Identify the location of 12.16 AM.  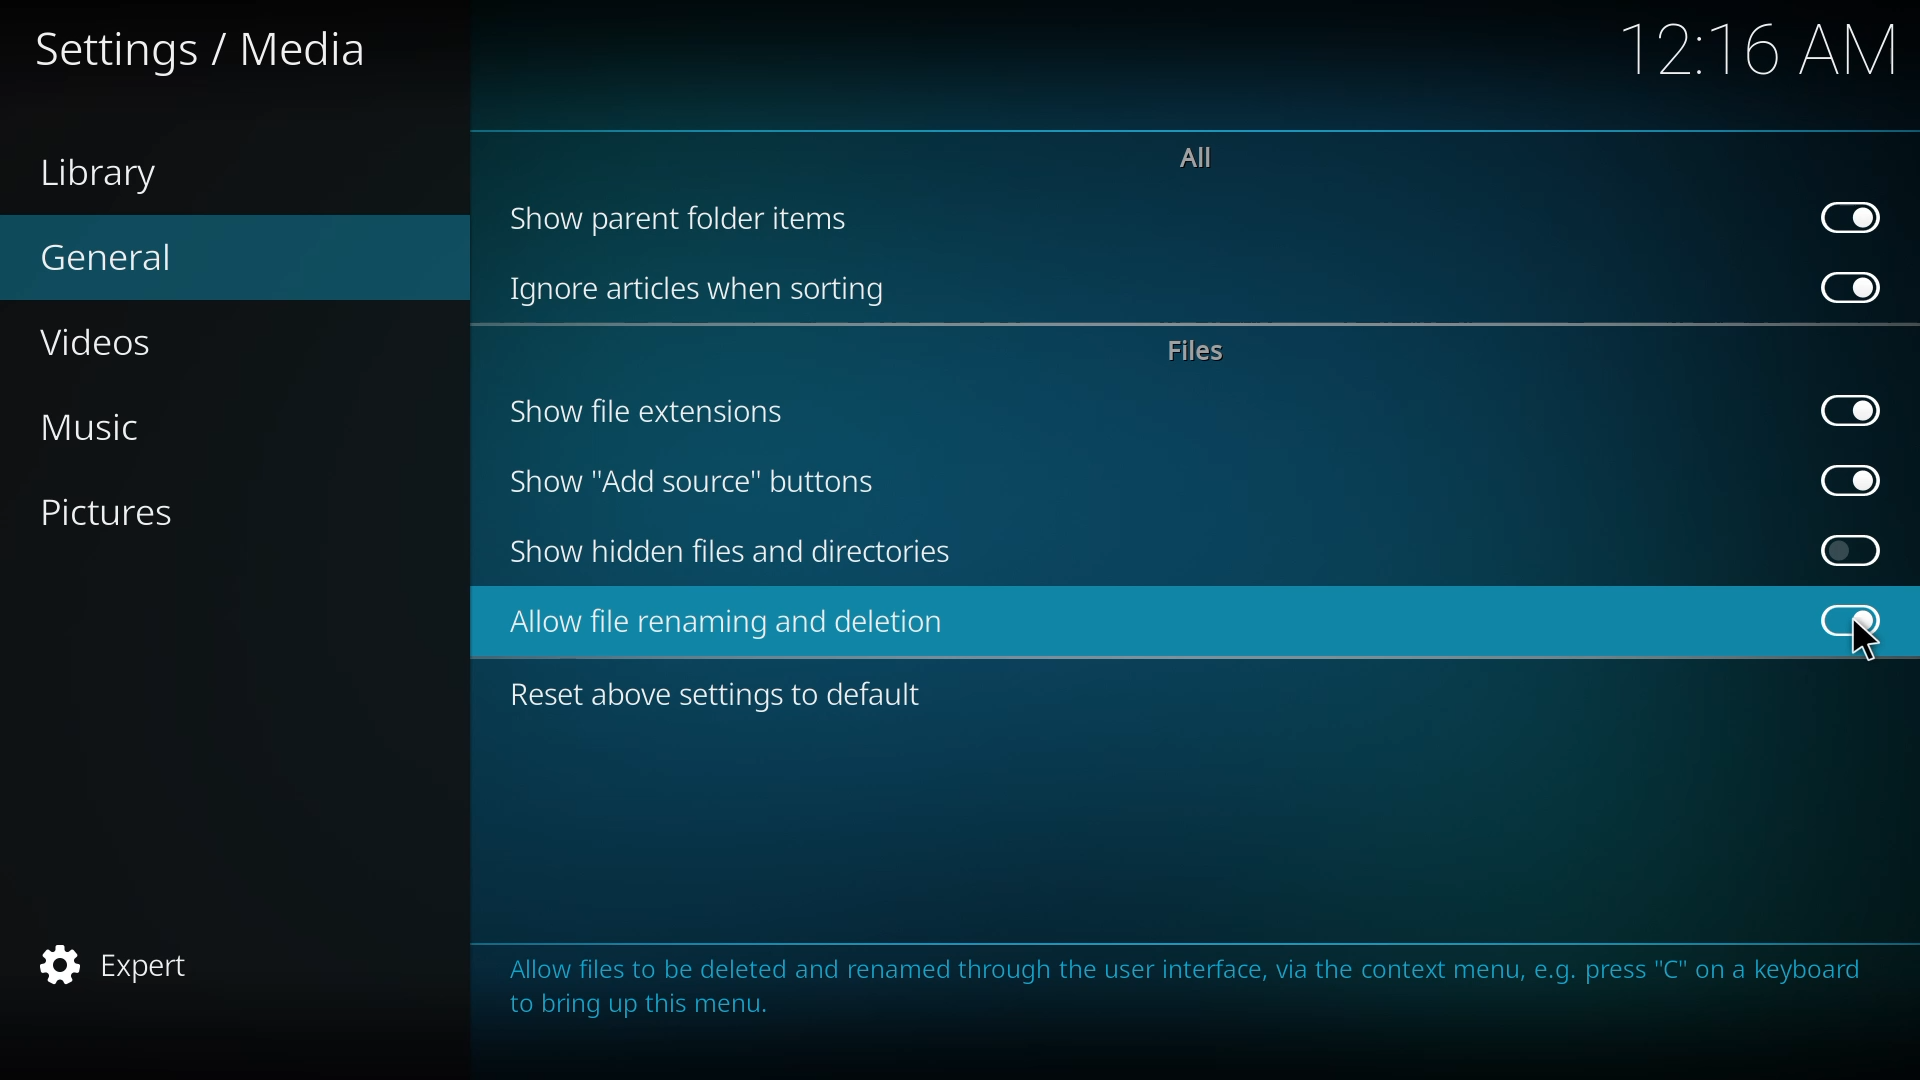
(1751, 59).